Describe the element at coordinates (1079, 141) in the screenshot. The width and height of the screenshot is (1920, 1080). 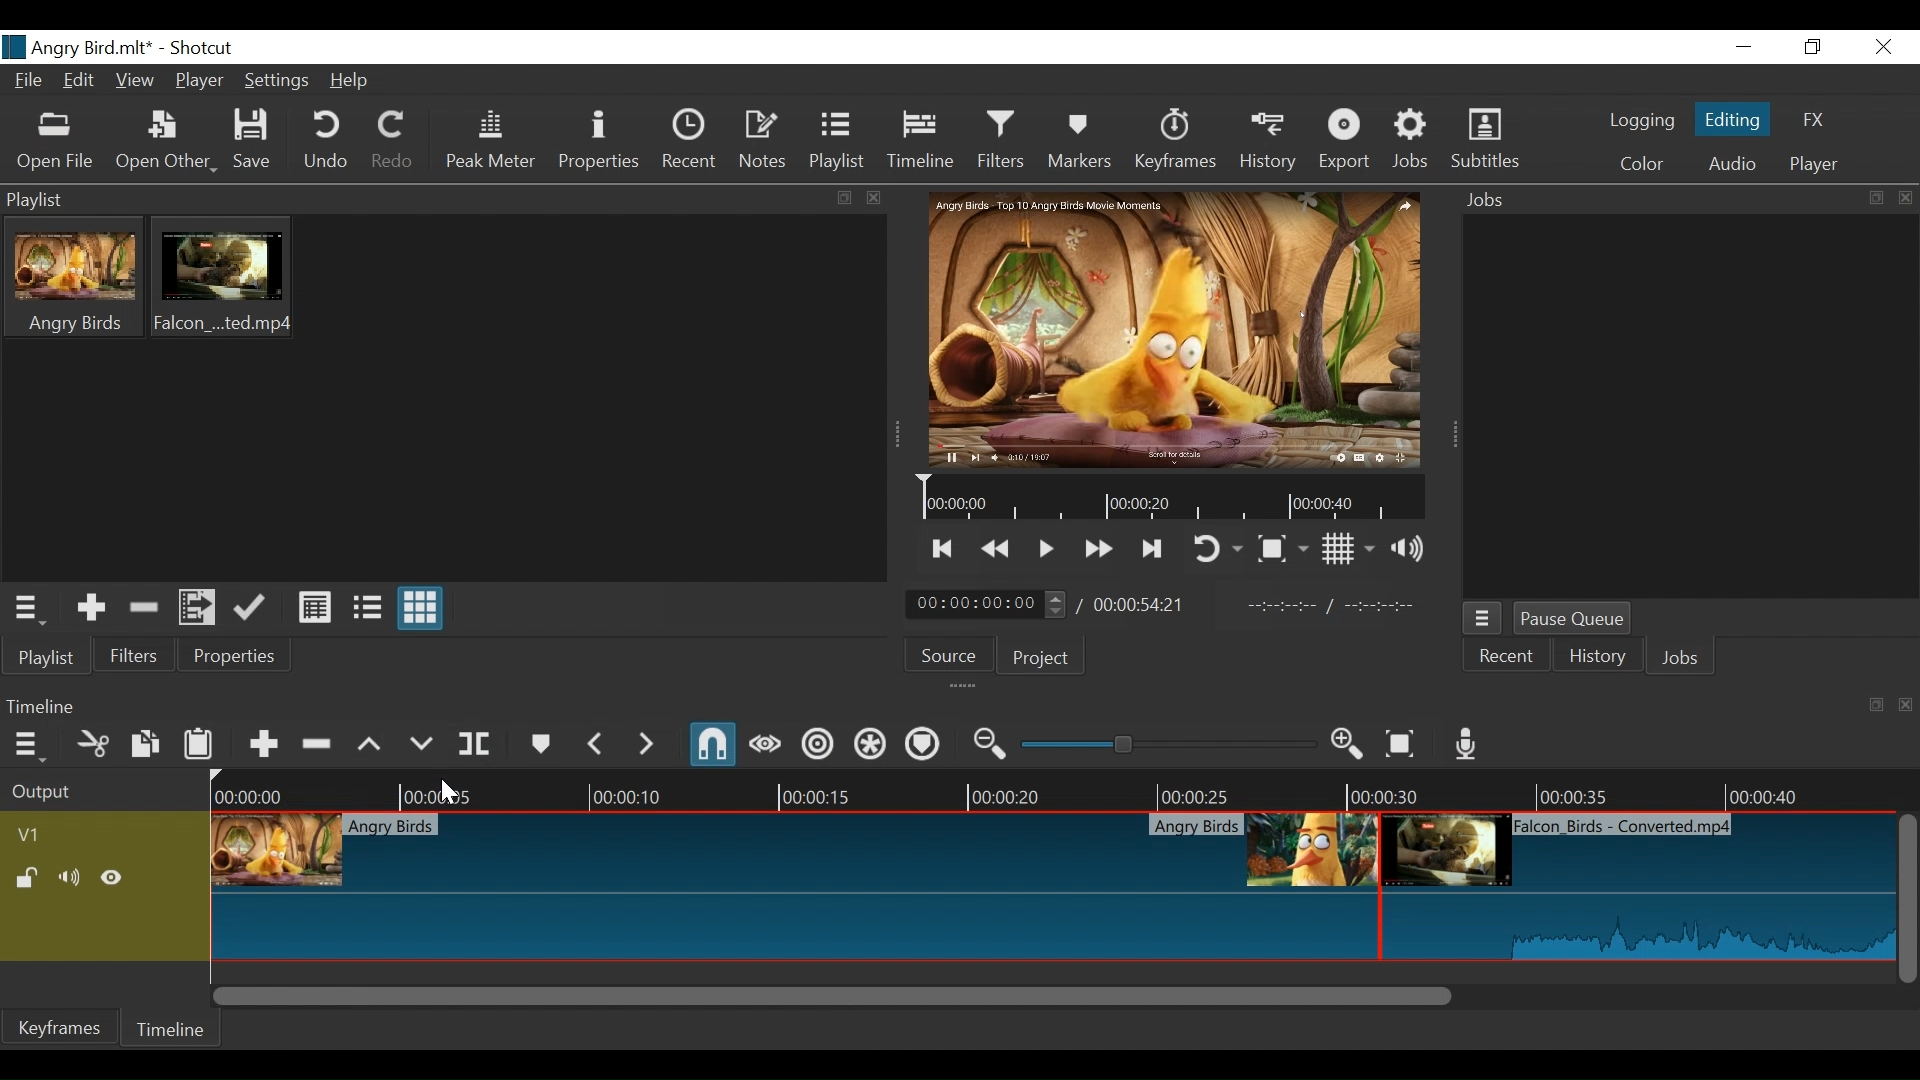
I see `Markers` at that location.